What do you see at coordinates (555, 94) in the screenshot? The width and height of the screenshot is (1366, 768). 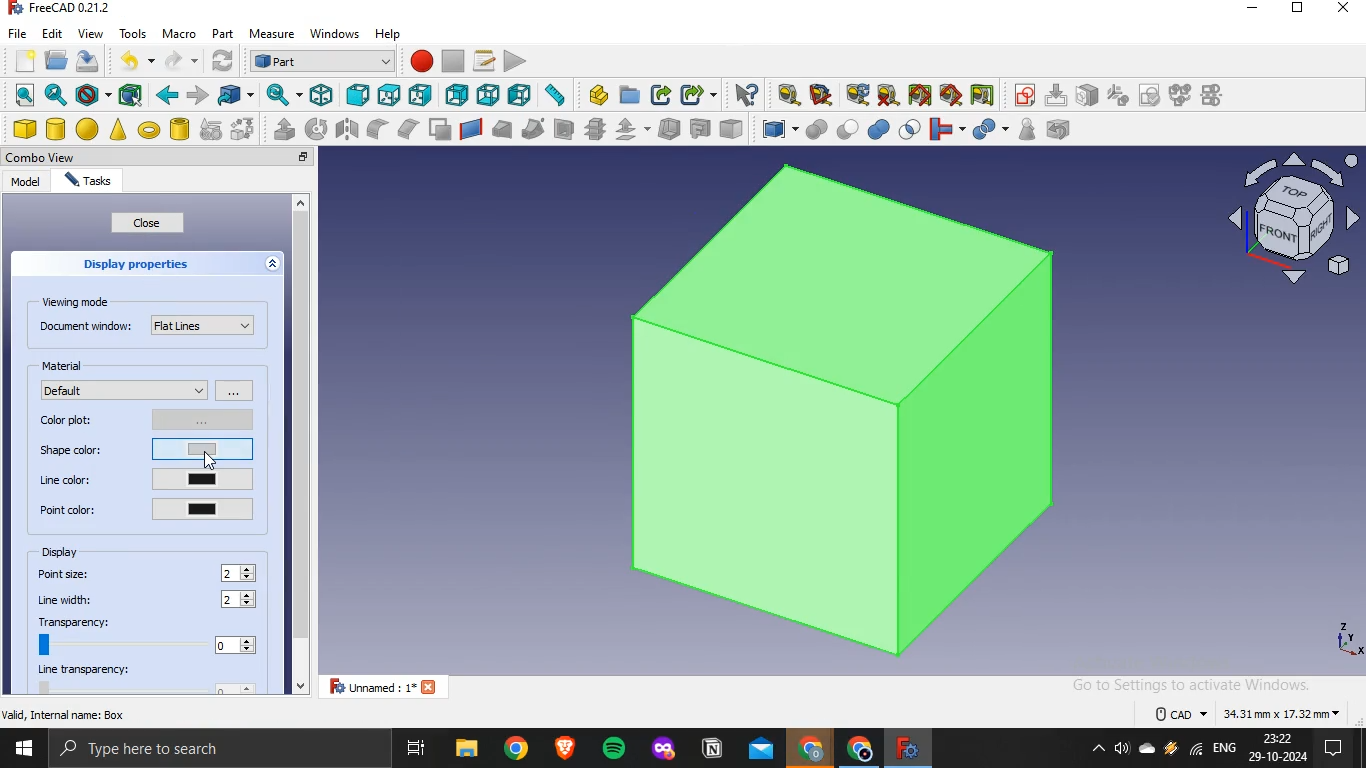 I see `measure distance` at bounding box center [555, 94].